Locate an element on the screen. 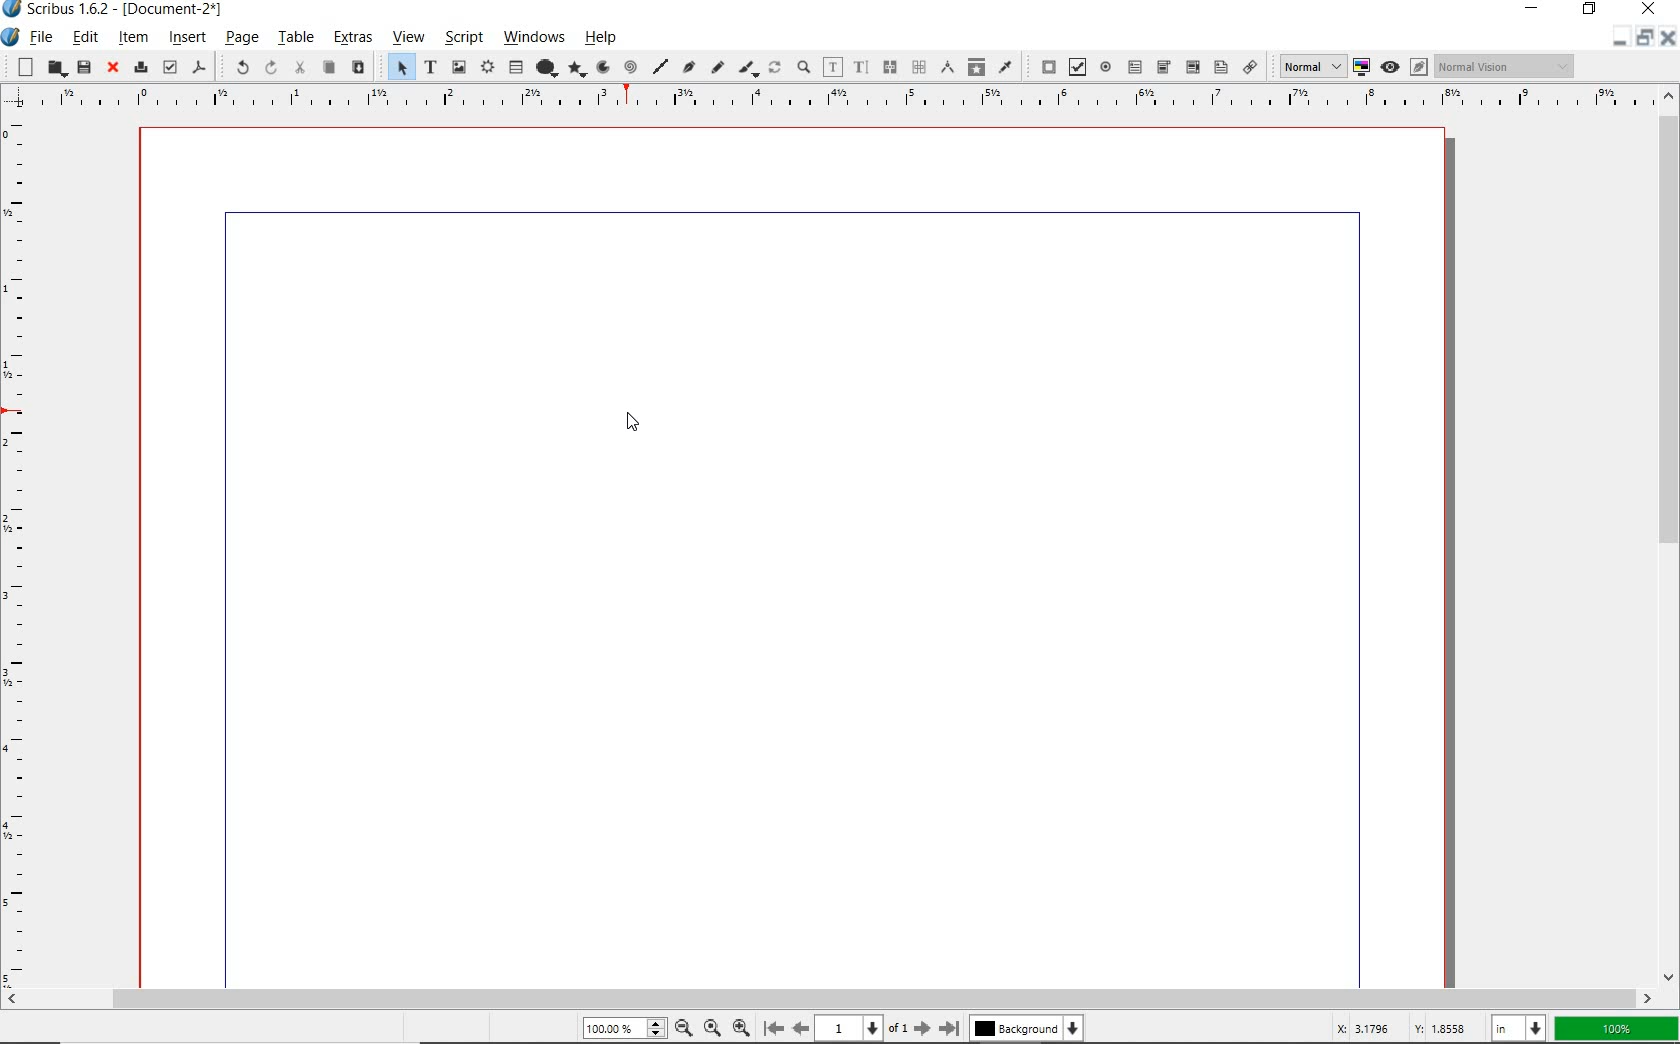 This screenshot has width=1680, height=1044. shape is located at coordinates (548, 65).